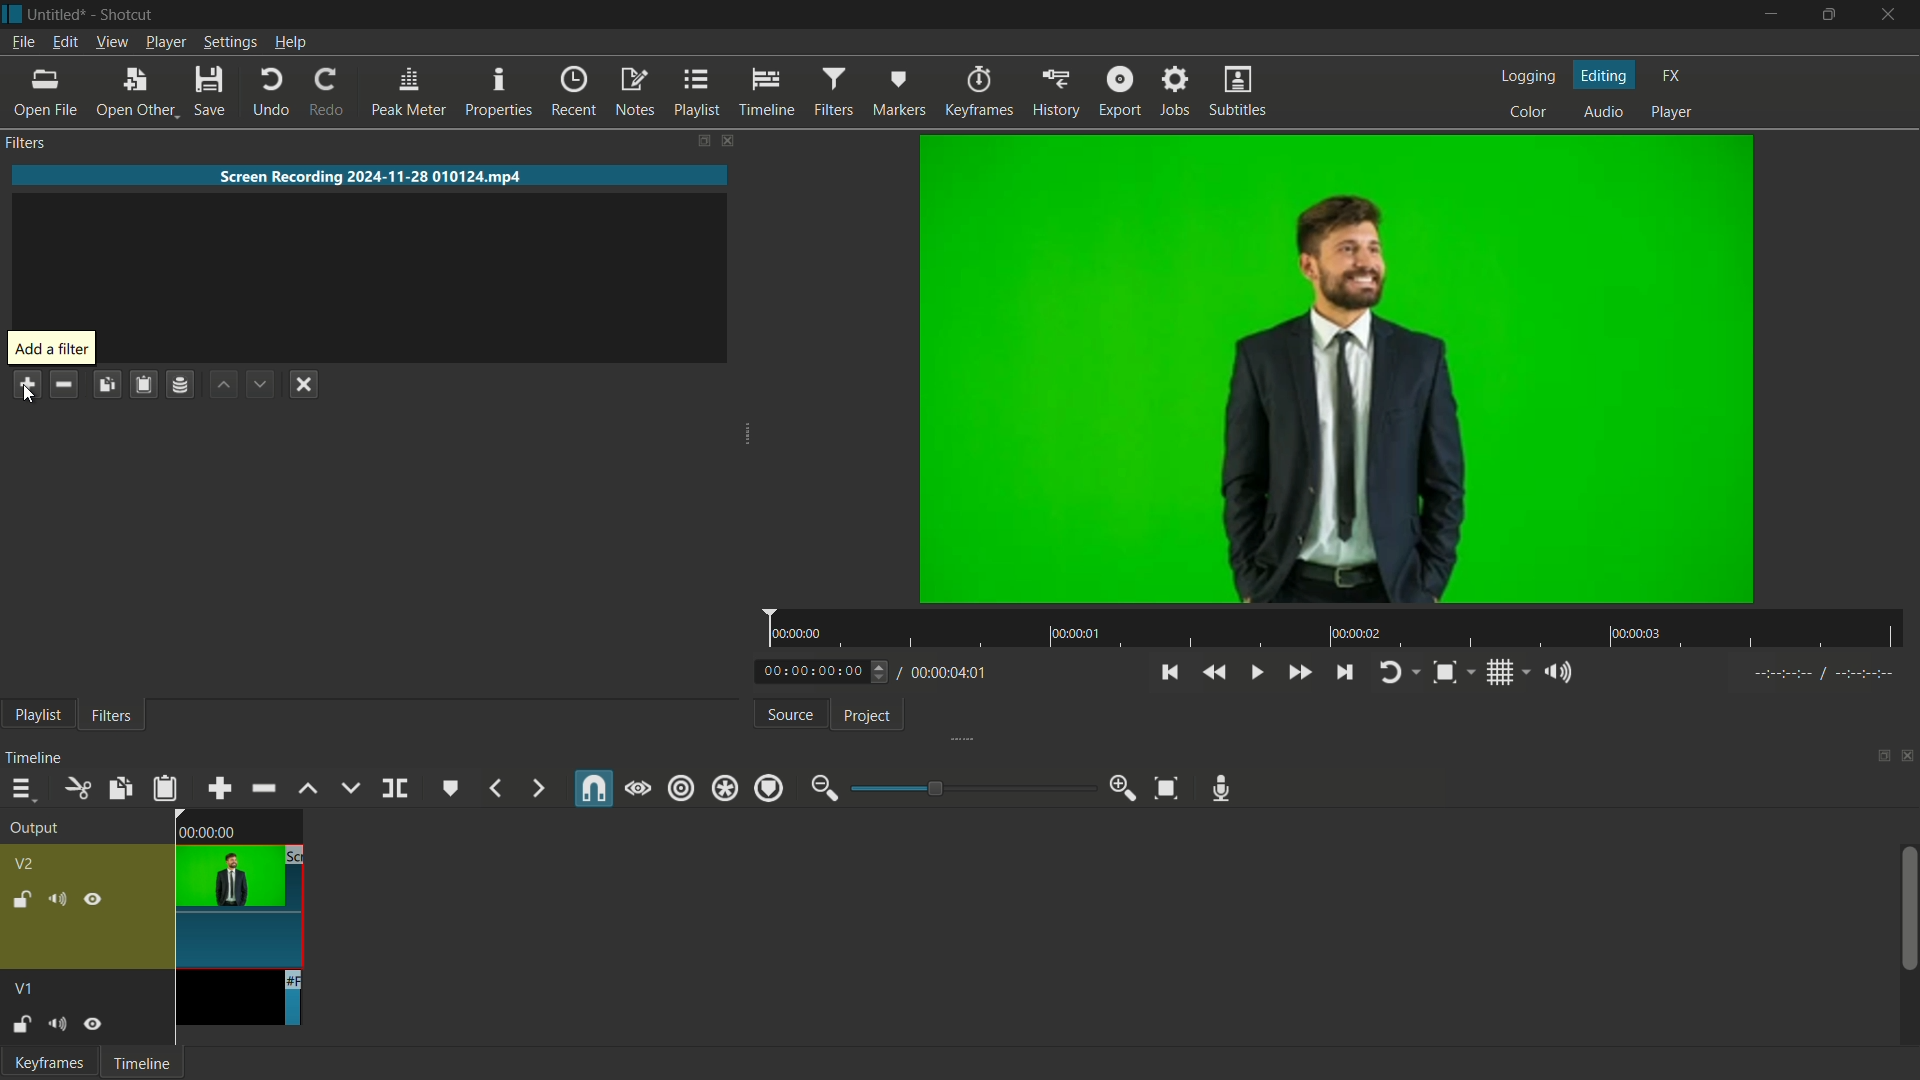  Describe the element at coordinates (1825, 674) in the screenshot. I see `Tuning` at that location.